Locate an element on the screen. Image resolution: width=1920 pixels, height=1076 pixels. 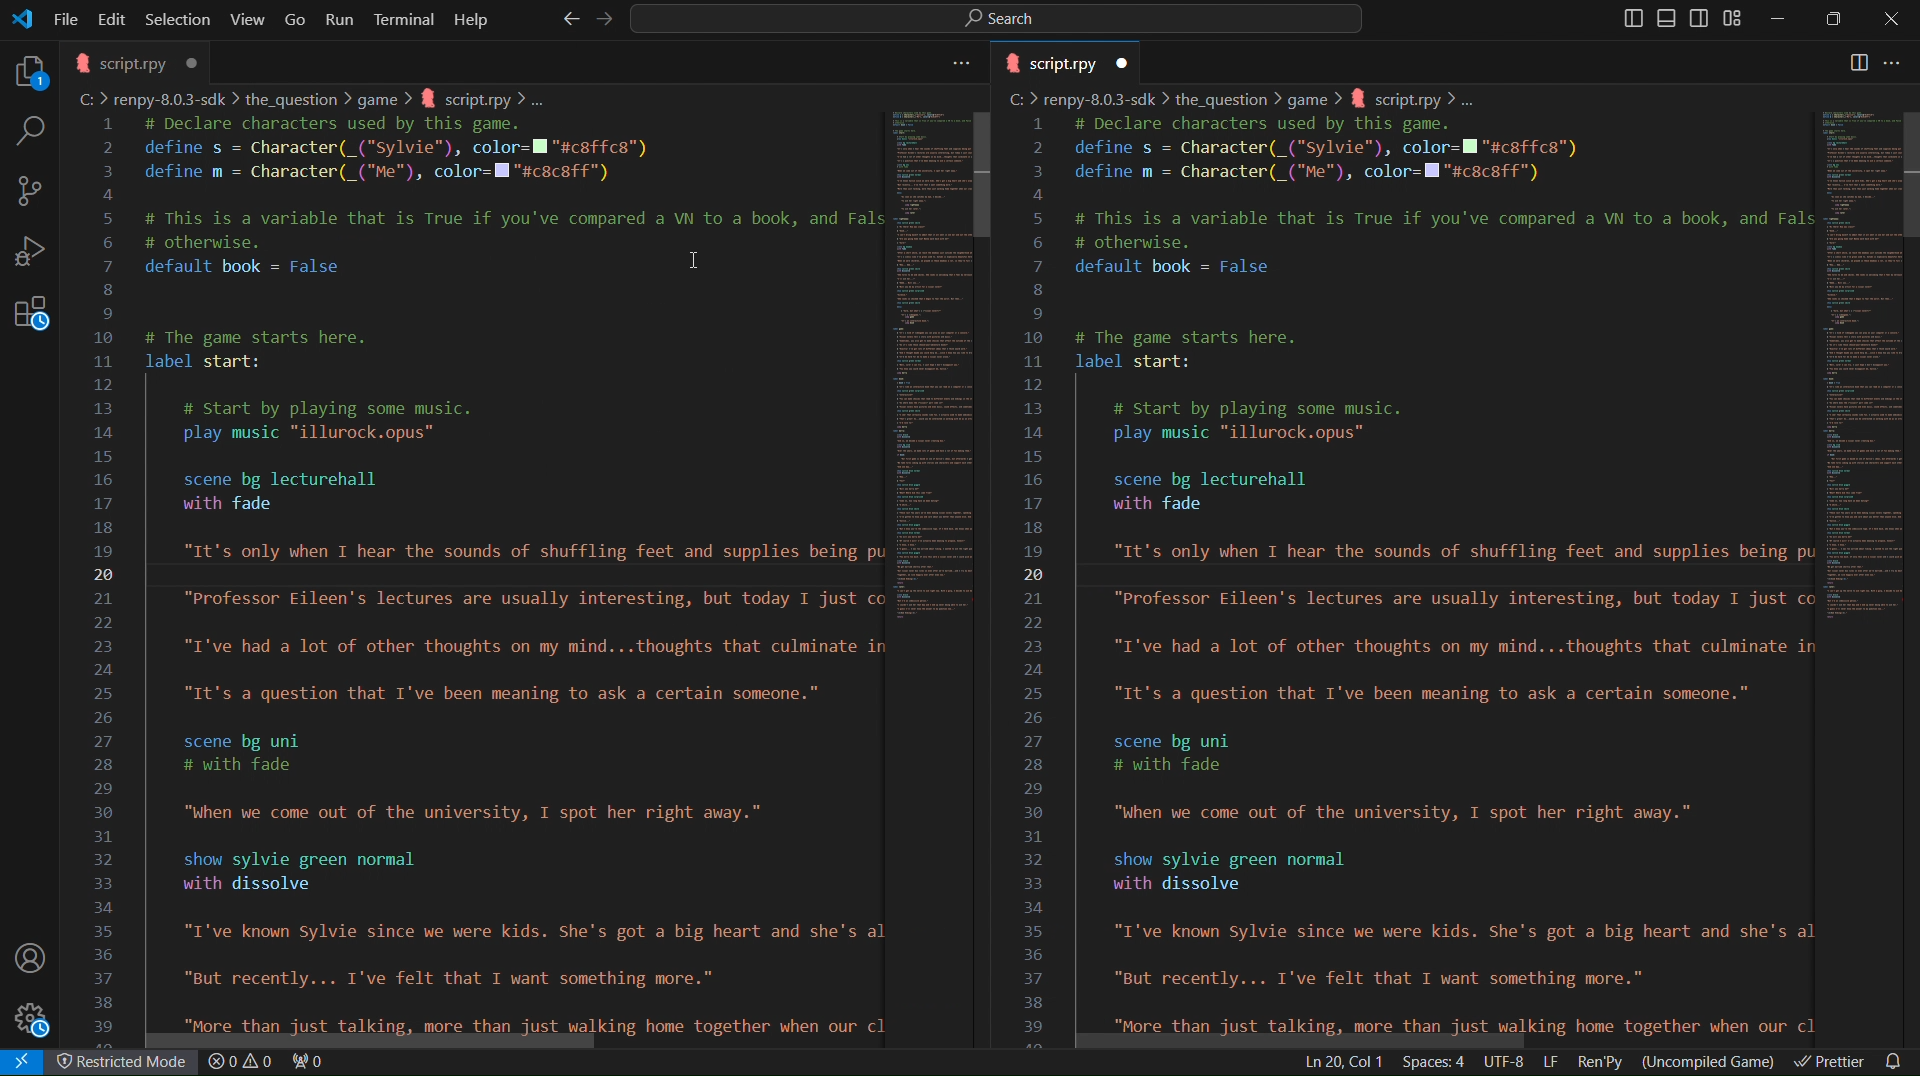
Minimize is located at coordinates (1781, 19).